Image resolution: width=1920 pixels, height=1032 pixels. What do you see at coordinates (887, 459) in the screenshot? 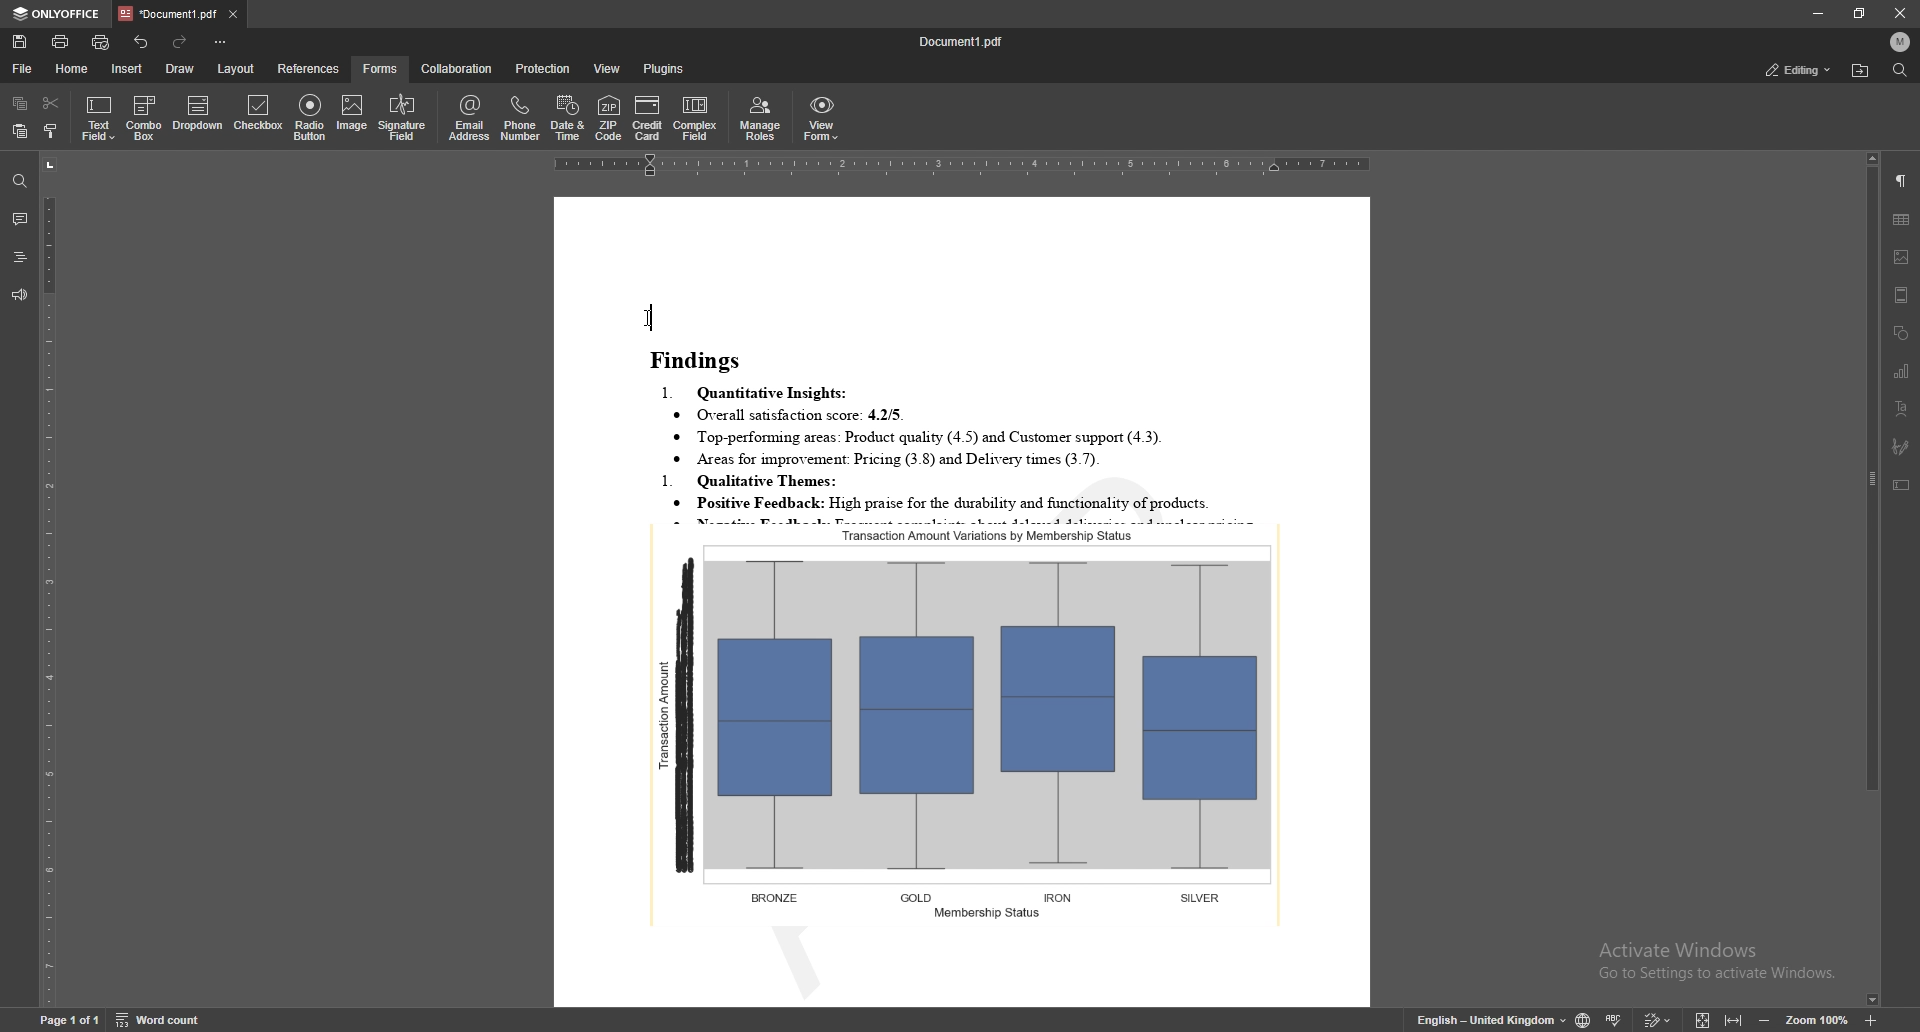
I see `® Areas for improvement: Pricing (3.8) and Delivery times (3.7).` at bounding box center [887, 459].